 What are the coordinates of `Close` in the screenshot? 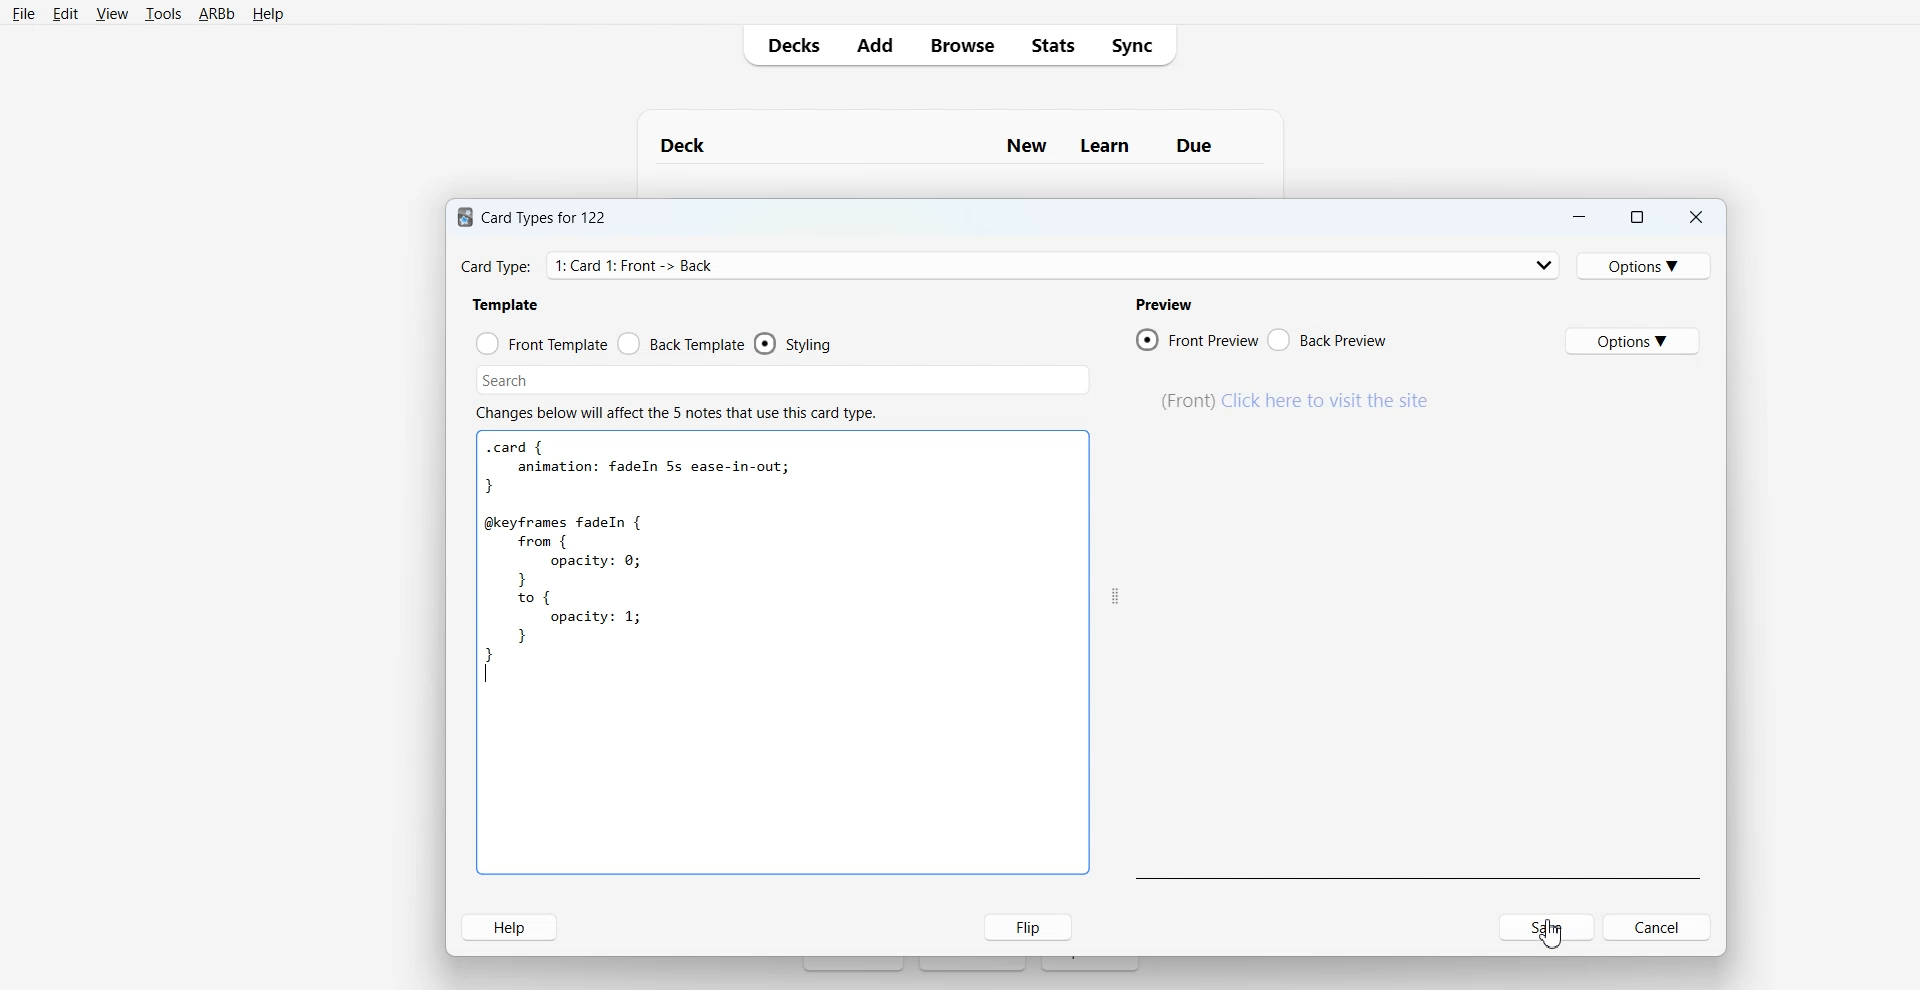 It's located at (1696, 215).